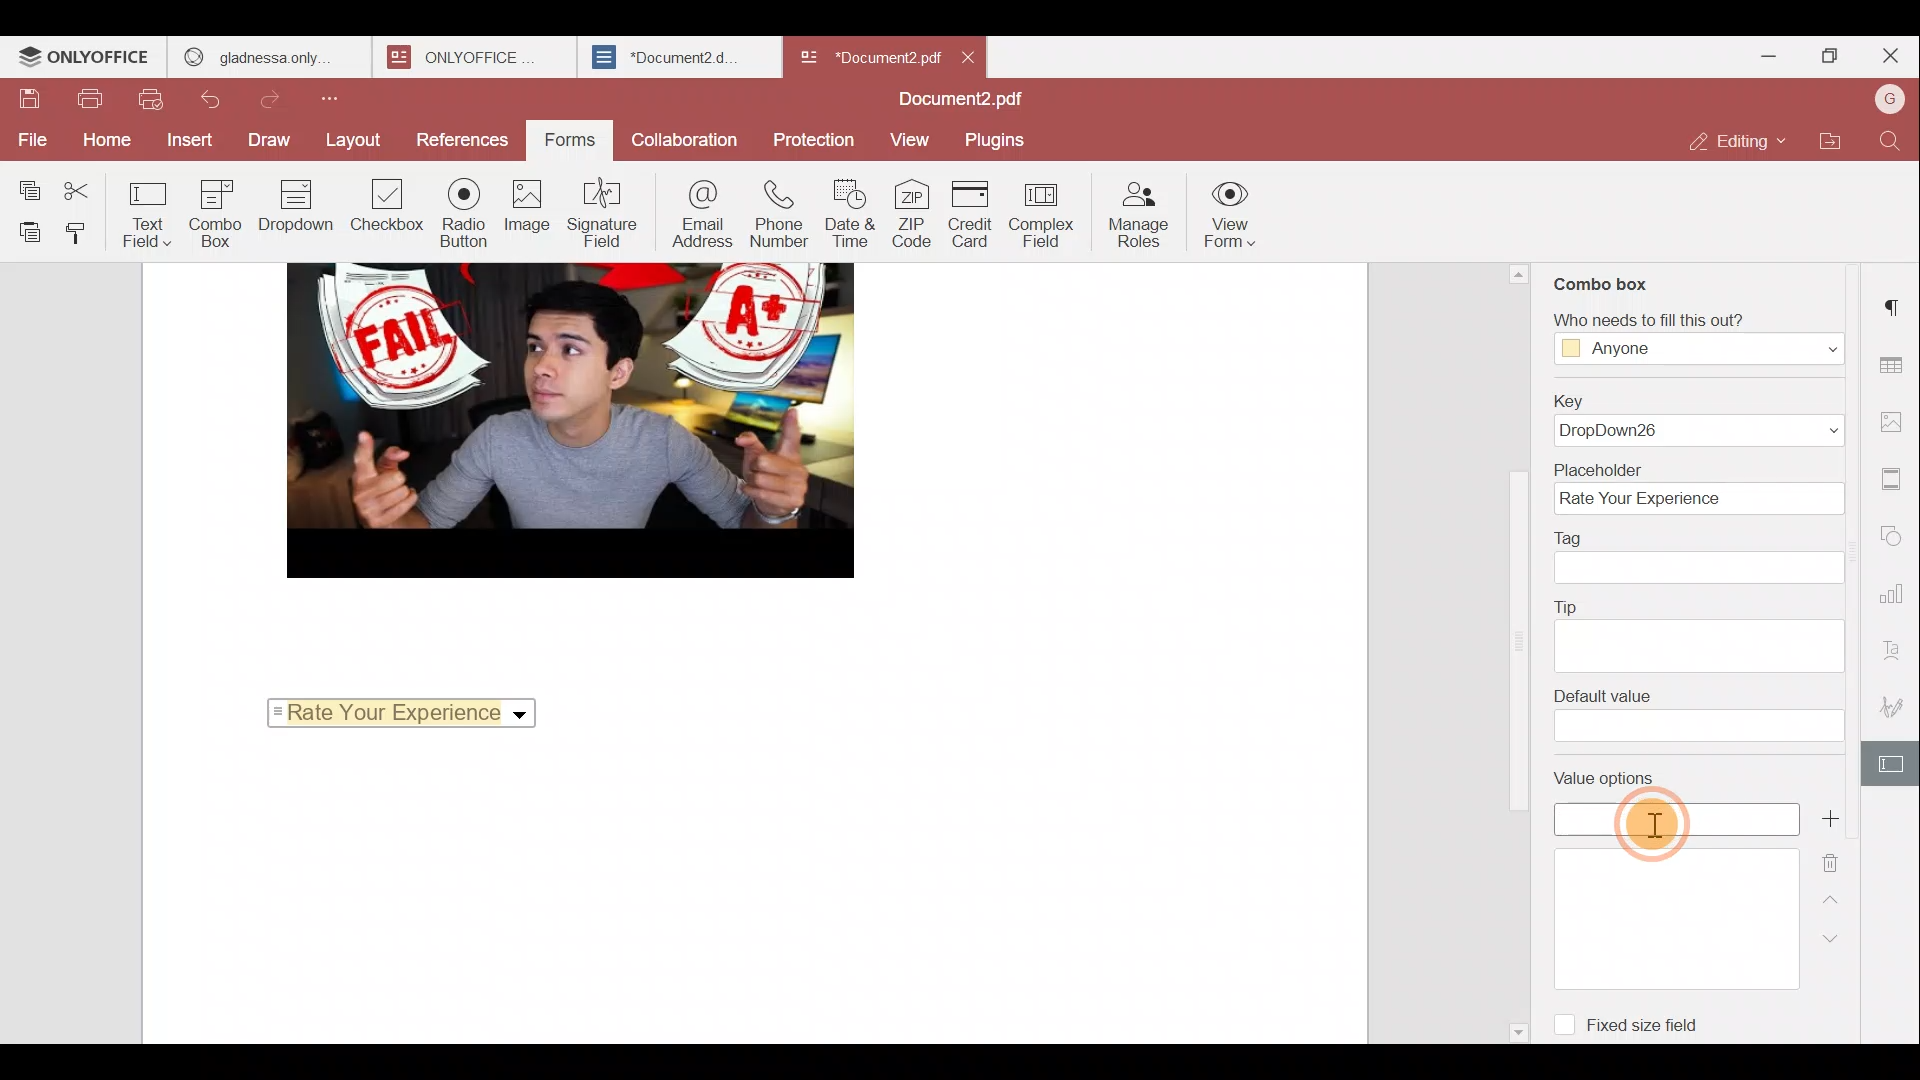 The image size is (1920, 1080). What do you see at coordinates (86, 233) in the screenshot?
I see `Copy style` at bounding box center [86, 233].